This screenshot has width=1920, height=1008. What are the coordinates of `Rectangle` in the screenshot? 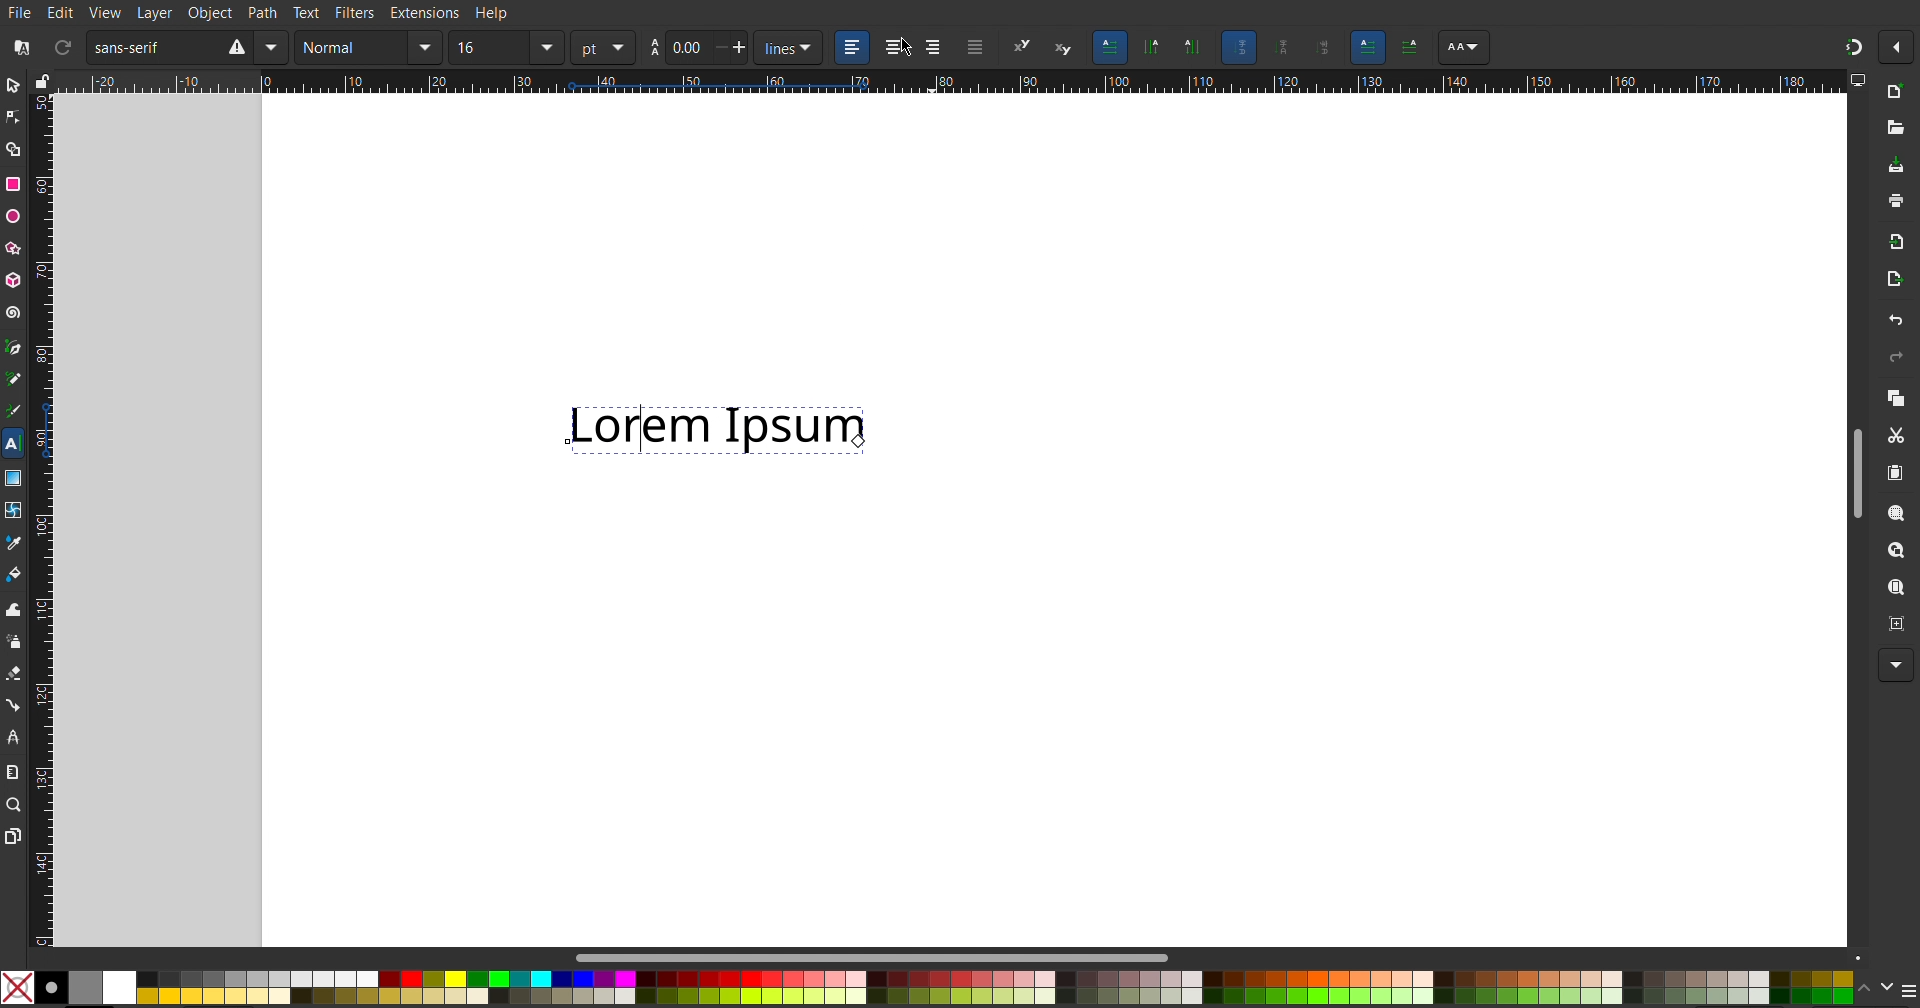 It's located at (13, 183).